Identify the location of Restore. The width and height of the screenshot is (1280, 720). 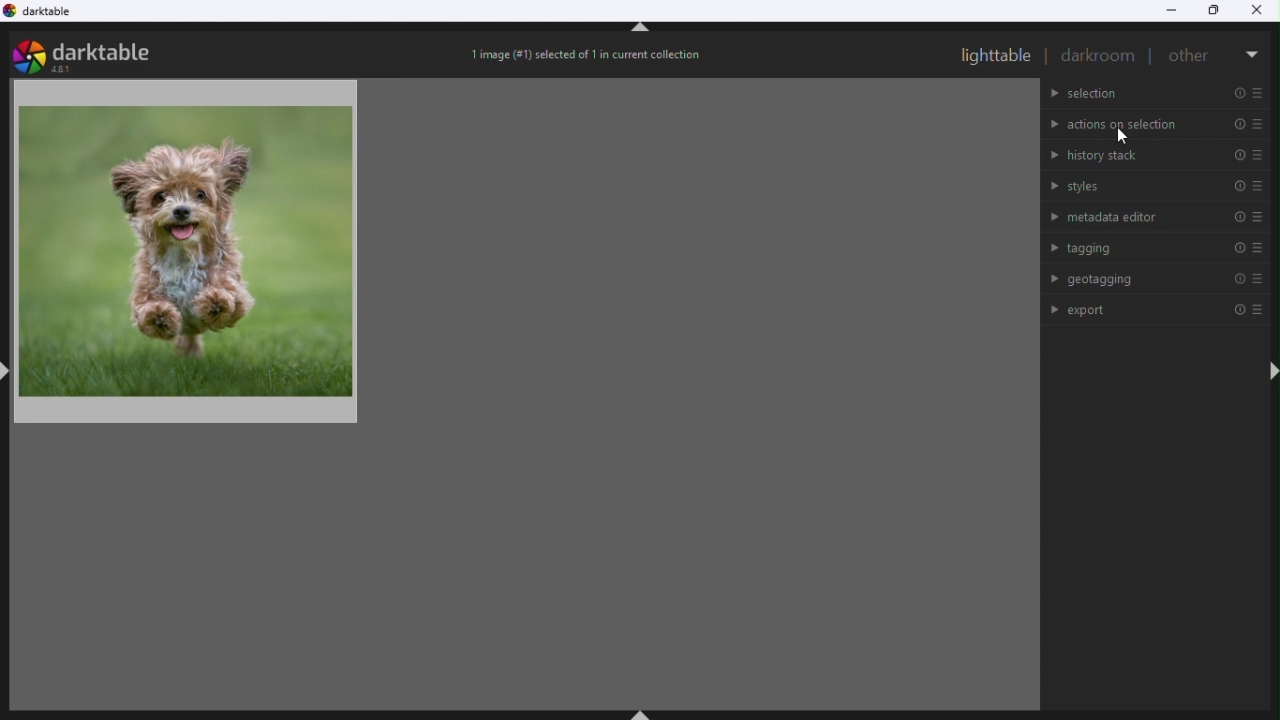
(1216, 12).